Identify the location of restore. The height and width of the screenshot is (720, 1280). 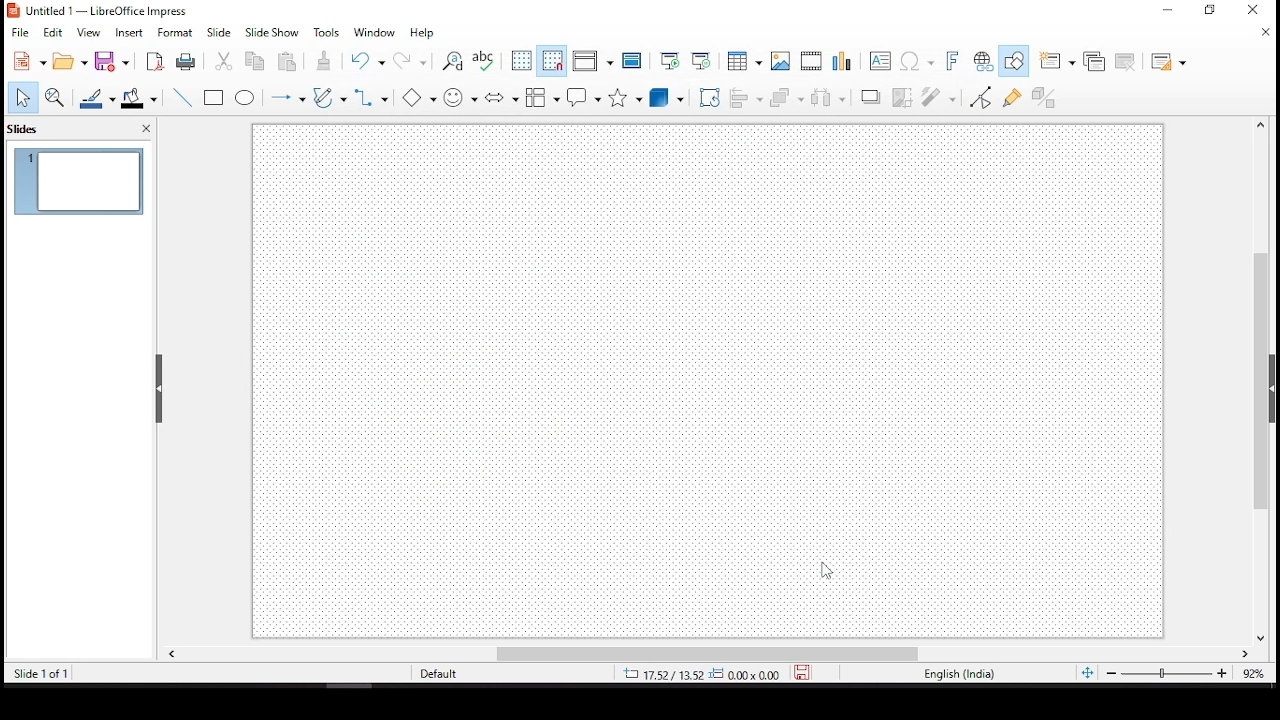
(1210, 11).